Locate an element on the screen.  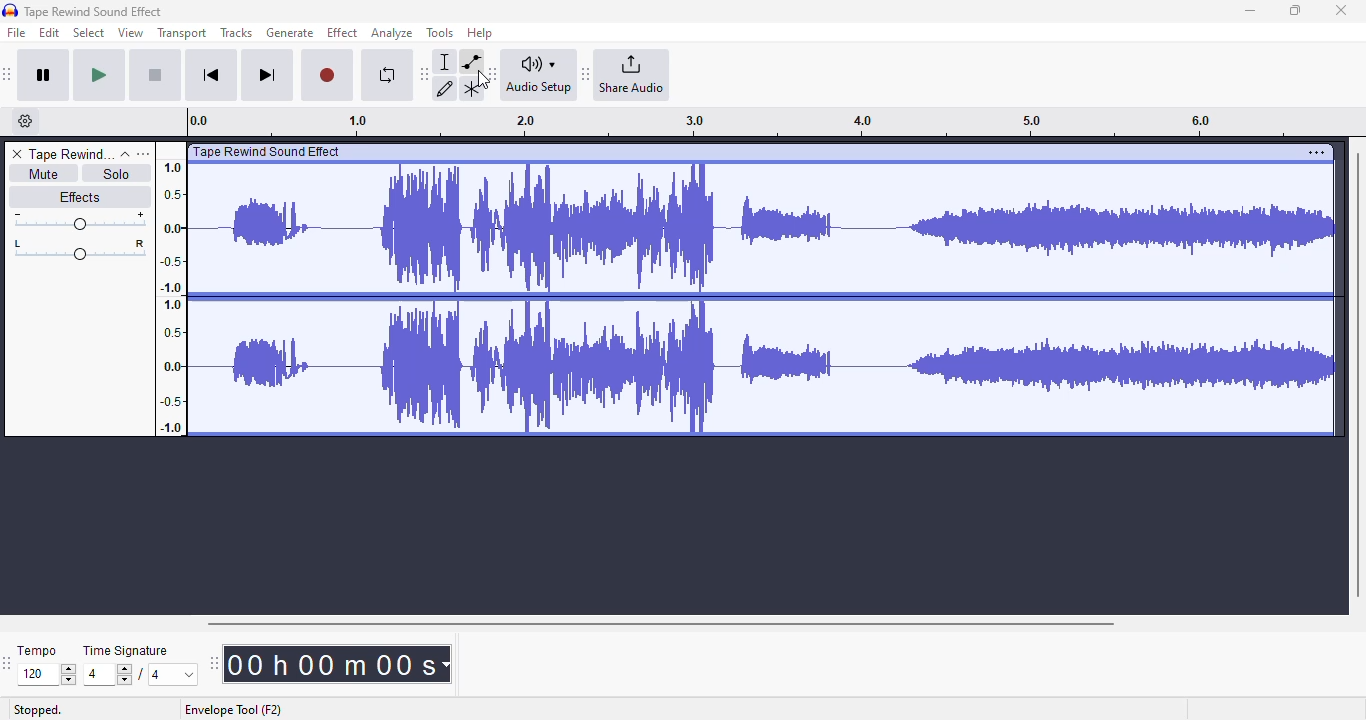
transport is located at coordinates (183, 33).